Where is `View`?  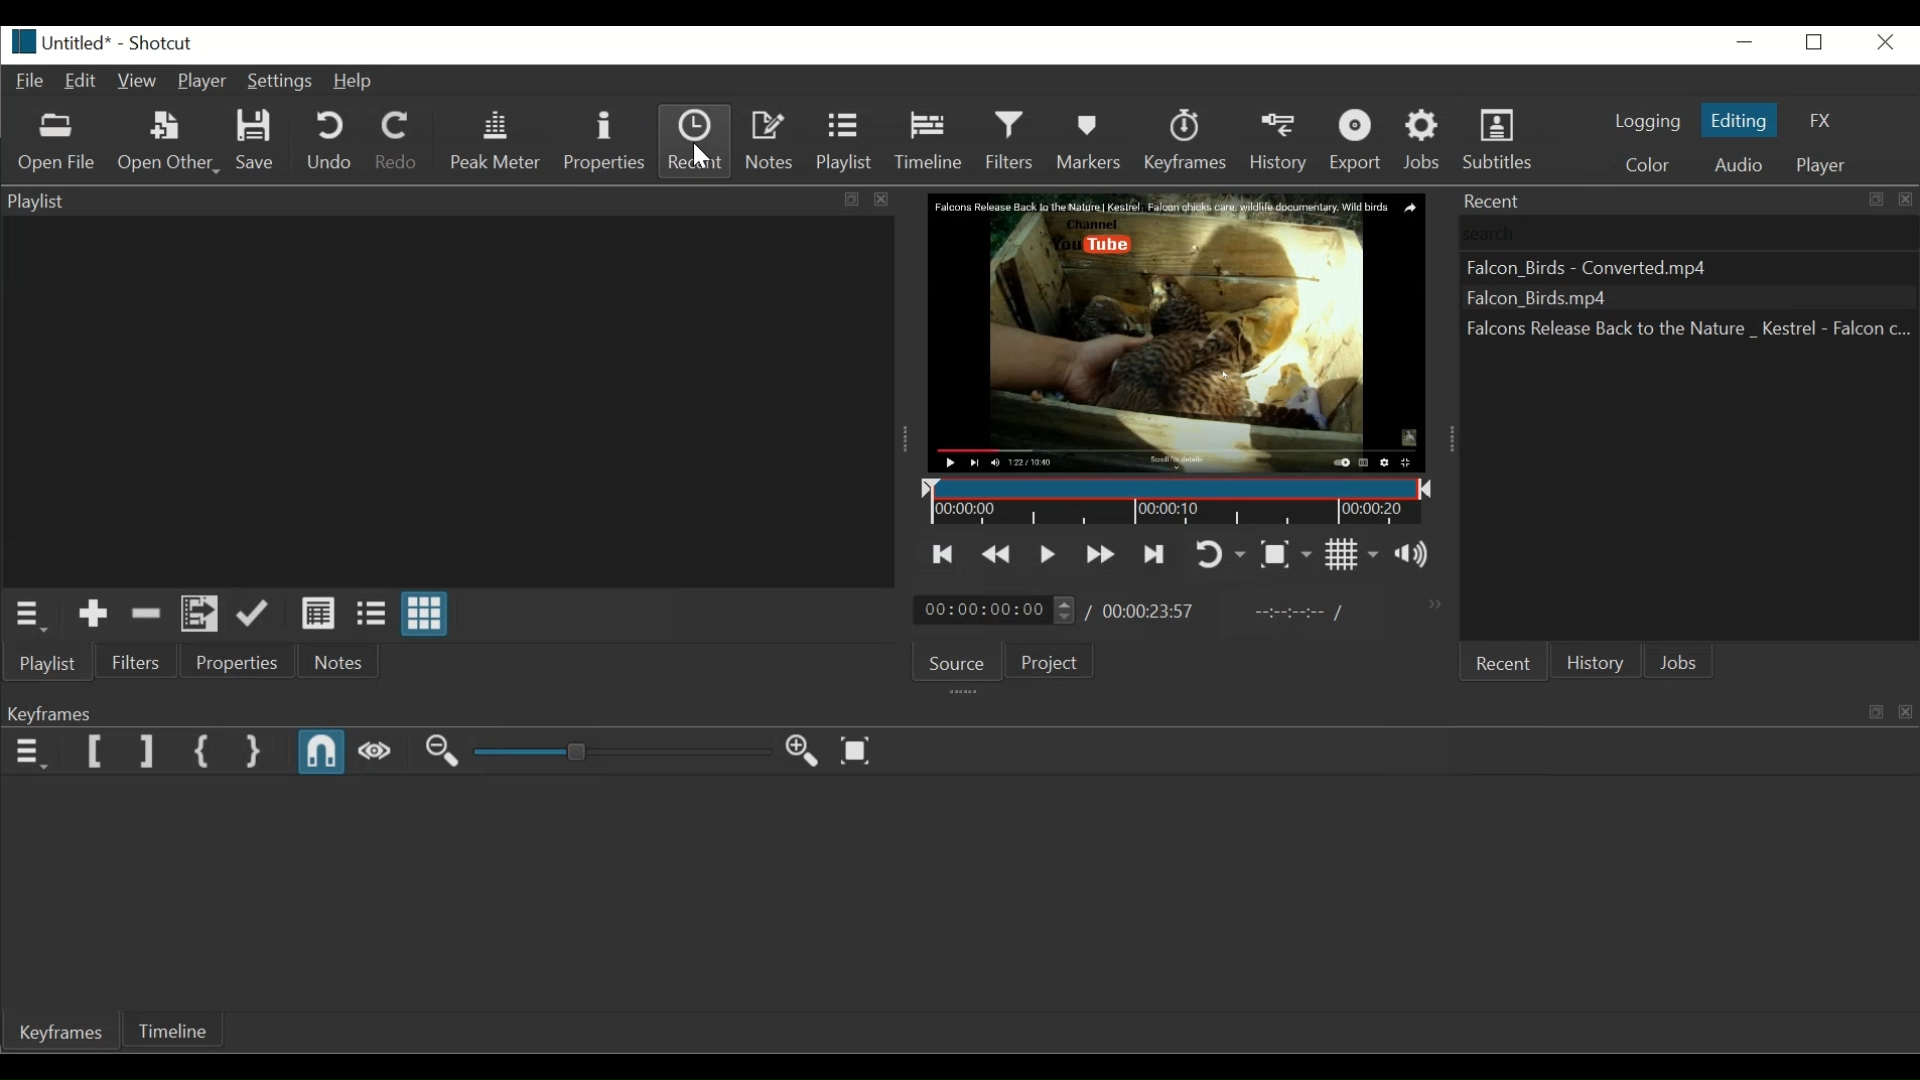
View is located at coordinates (139, 82).